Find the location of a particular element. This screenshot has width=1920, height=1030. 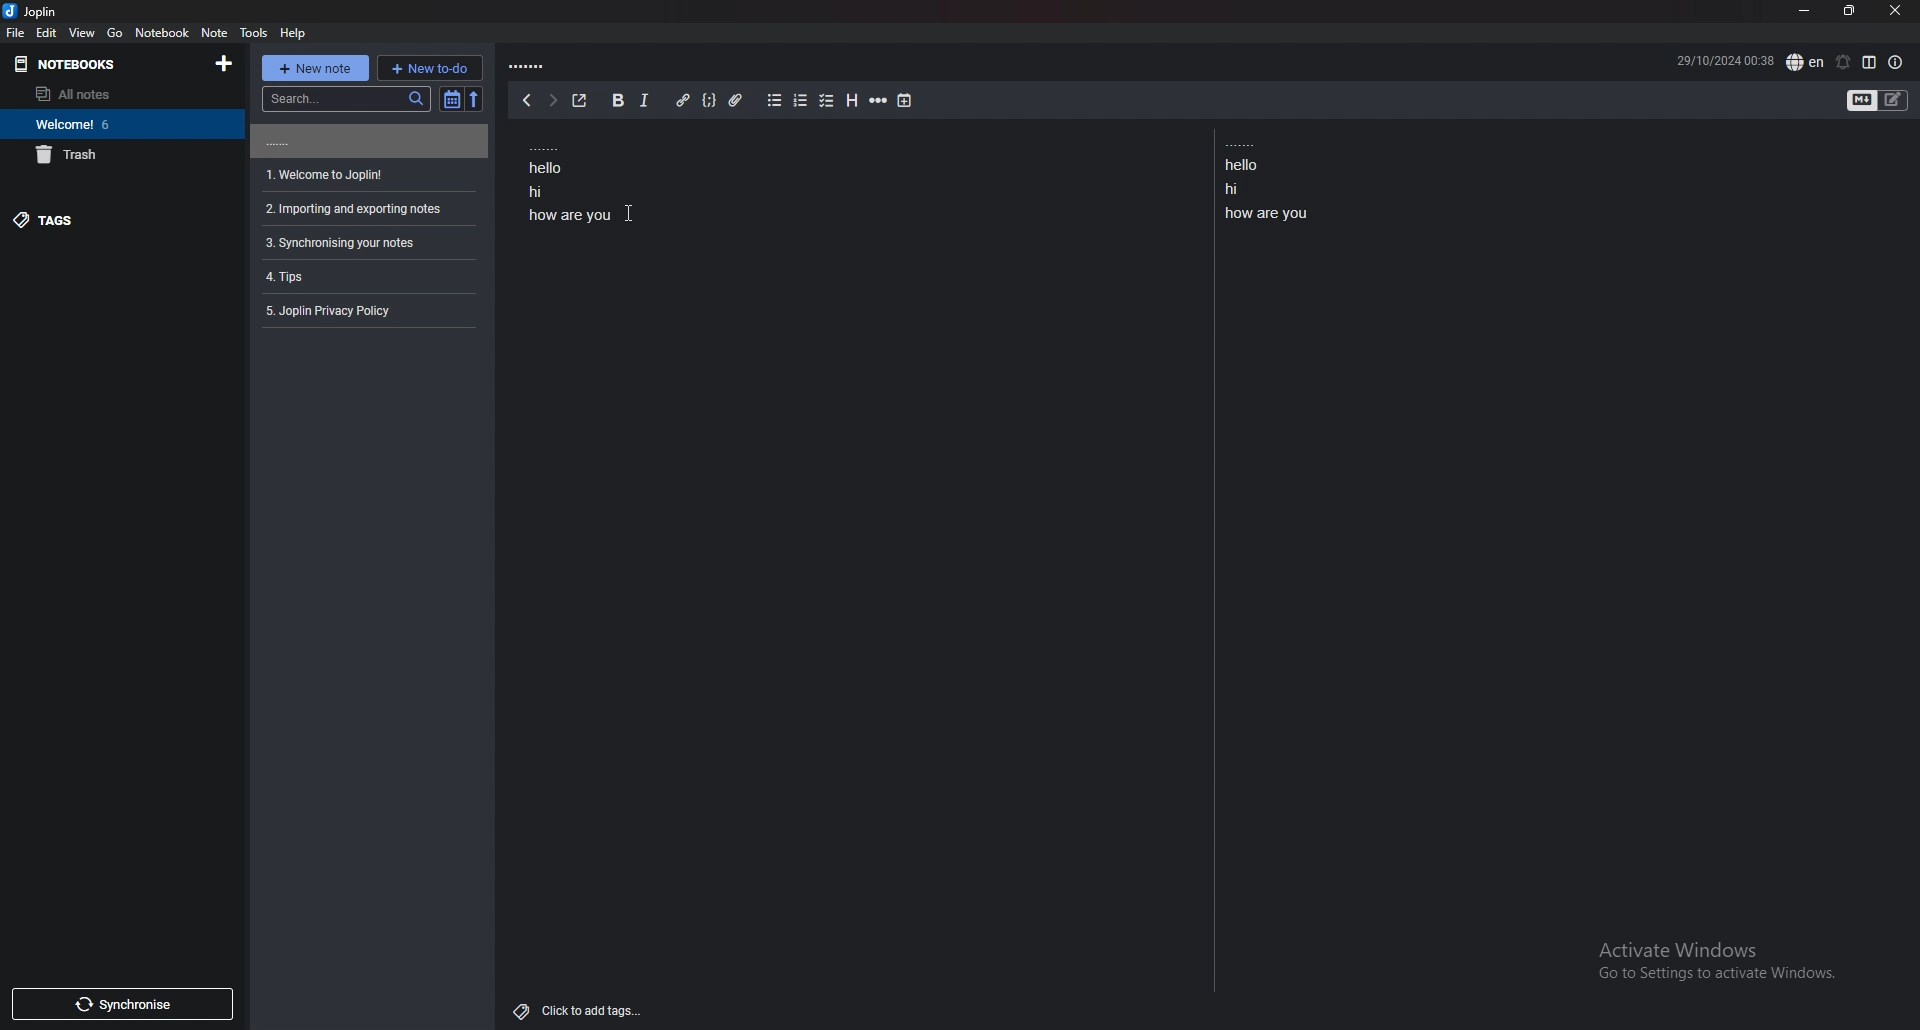

note is located at coordinates (216, 33).